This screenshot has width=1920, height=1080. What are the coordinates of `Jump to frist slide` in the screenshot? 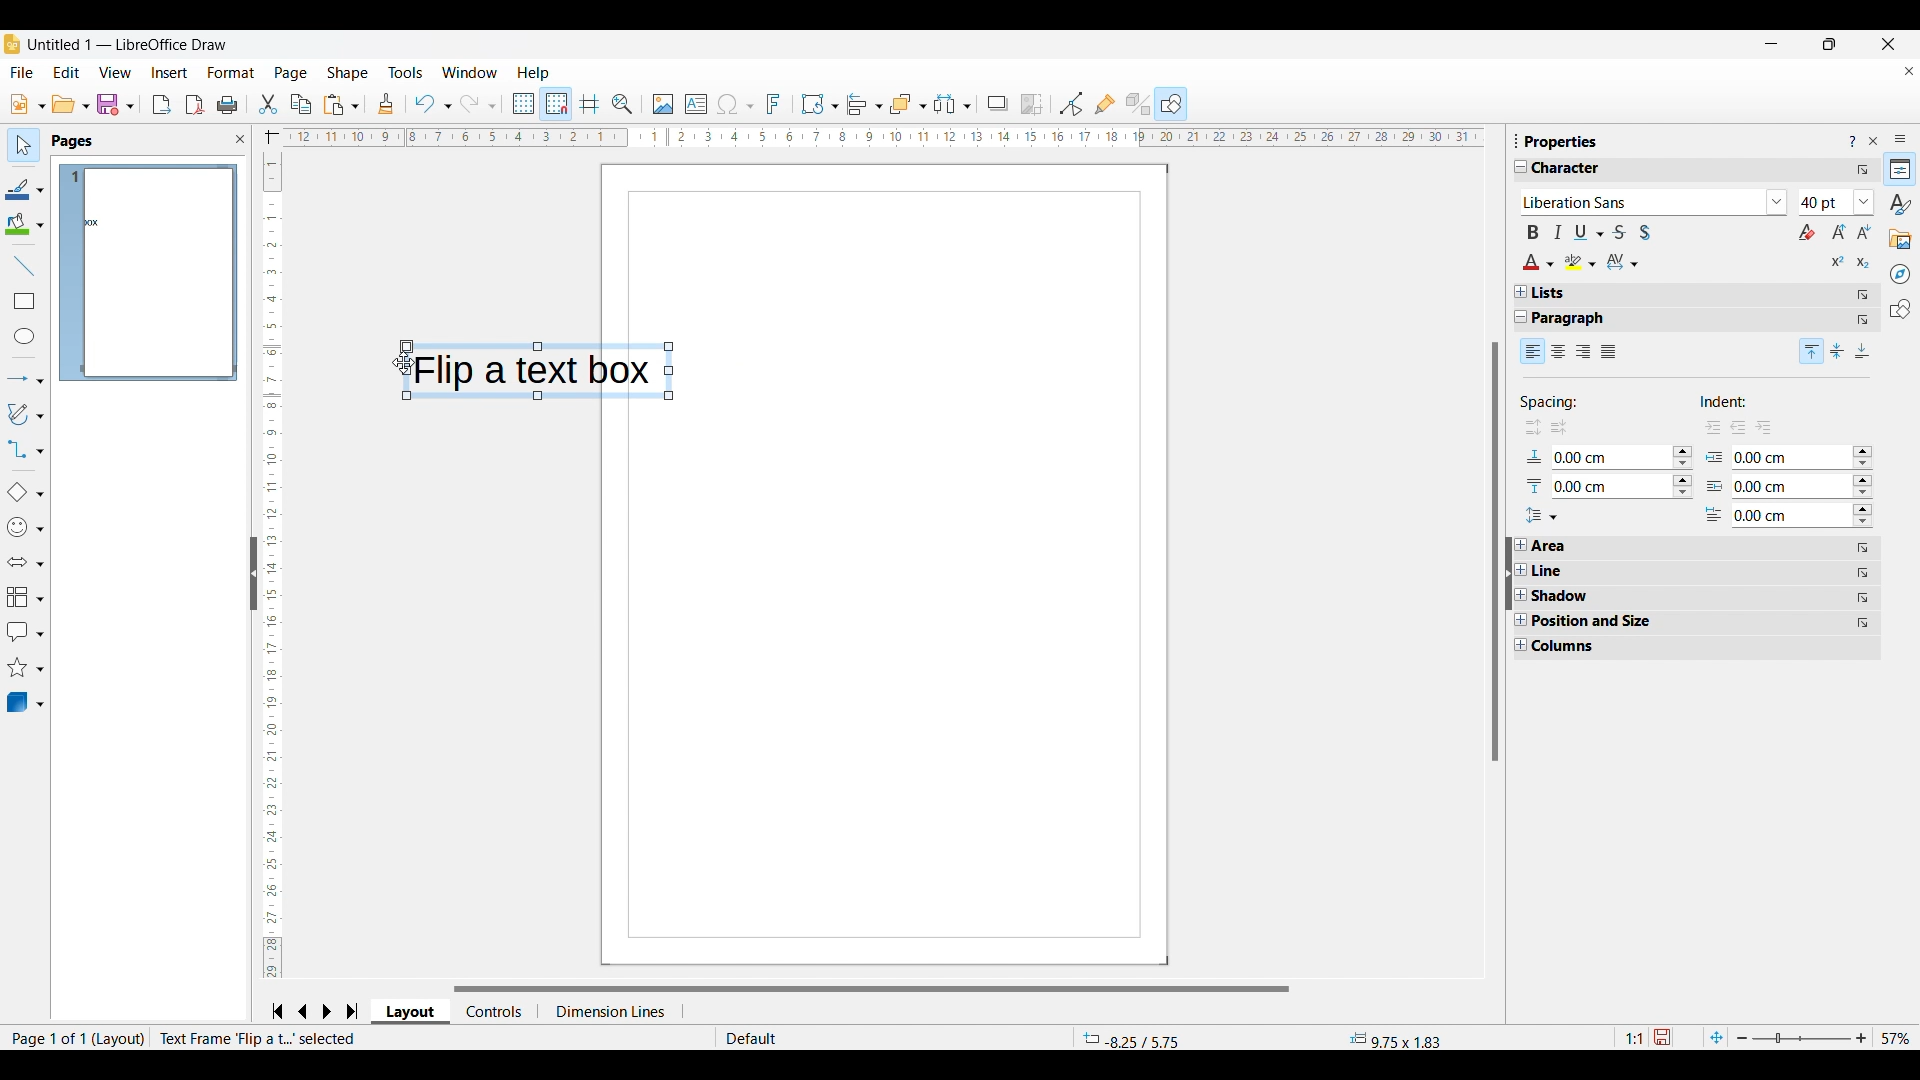 It's located at (277, 1011).